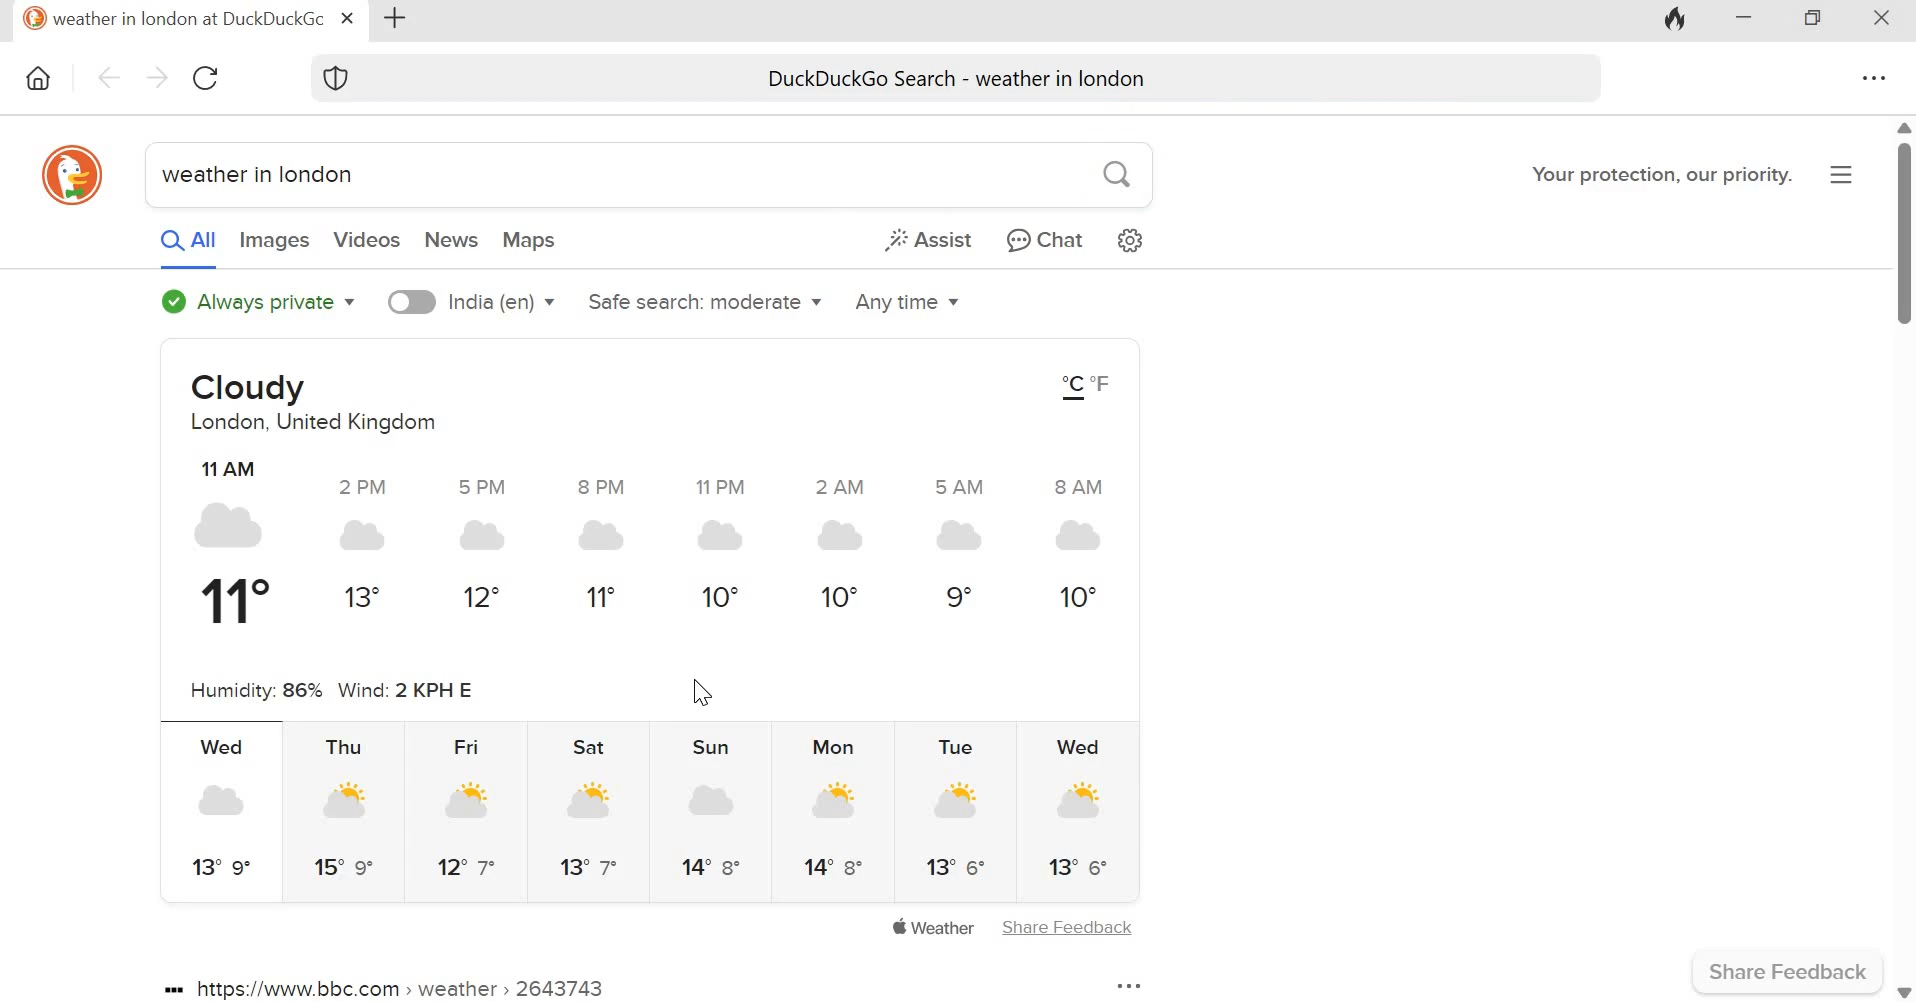 Image resolution: width=1916 pixels, height=1002 pixels. I want to click on Wed, so click(220, 747).